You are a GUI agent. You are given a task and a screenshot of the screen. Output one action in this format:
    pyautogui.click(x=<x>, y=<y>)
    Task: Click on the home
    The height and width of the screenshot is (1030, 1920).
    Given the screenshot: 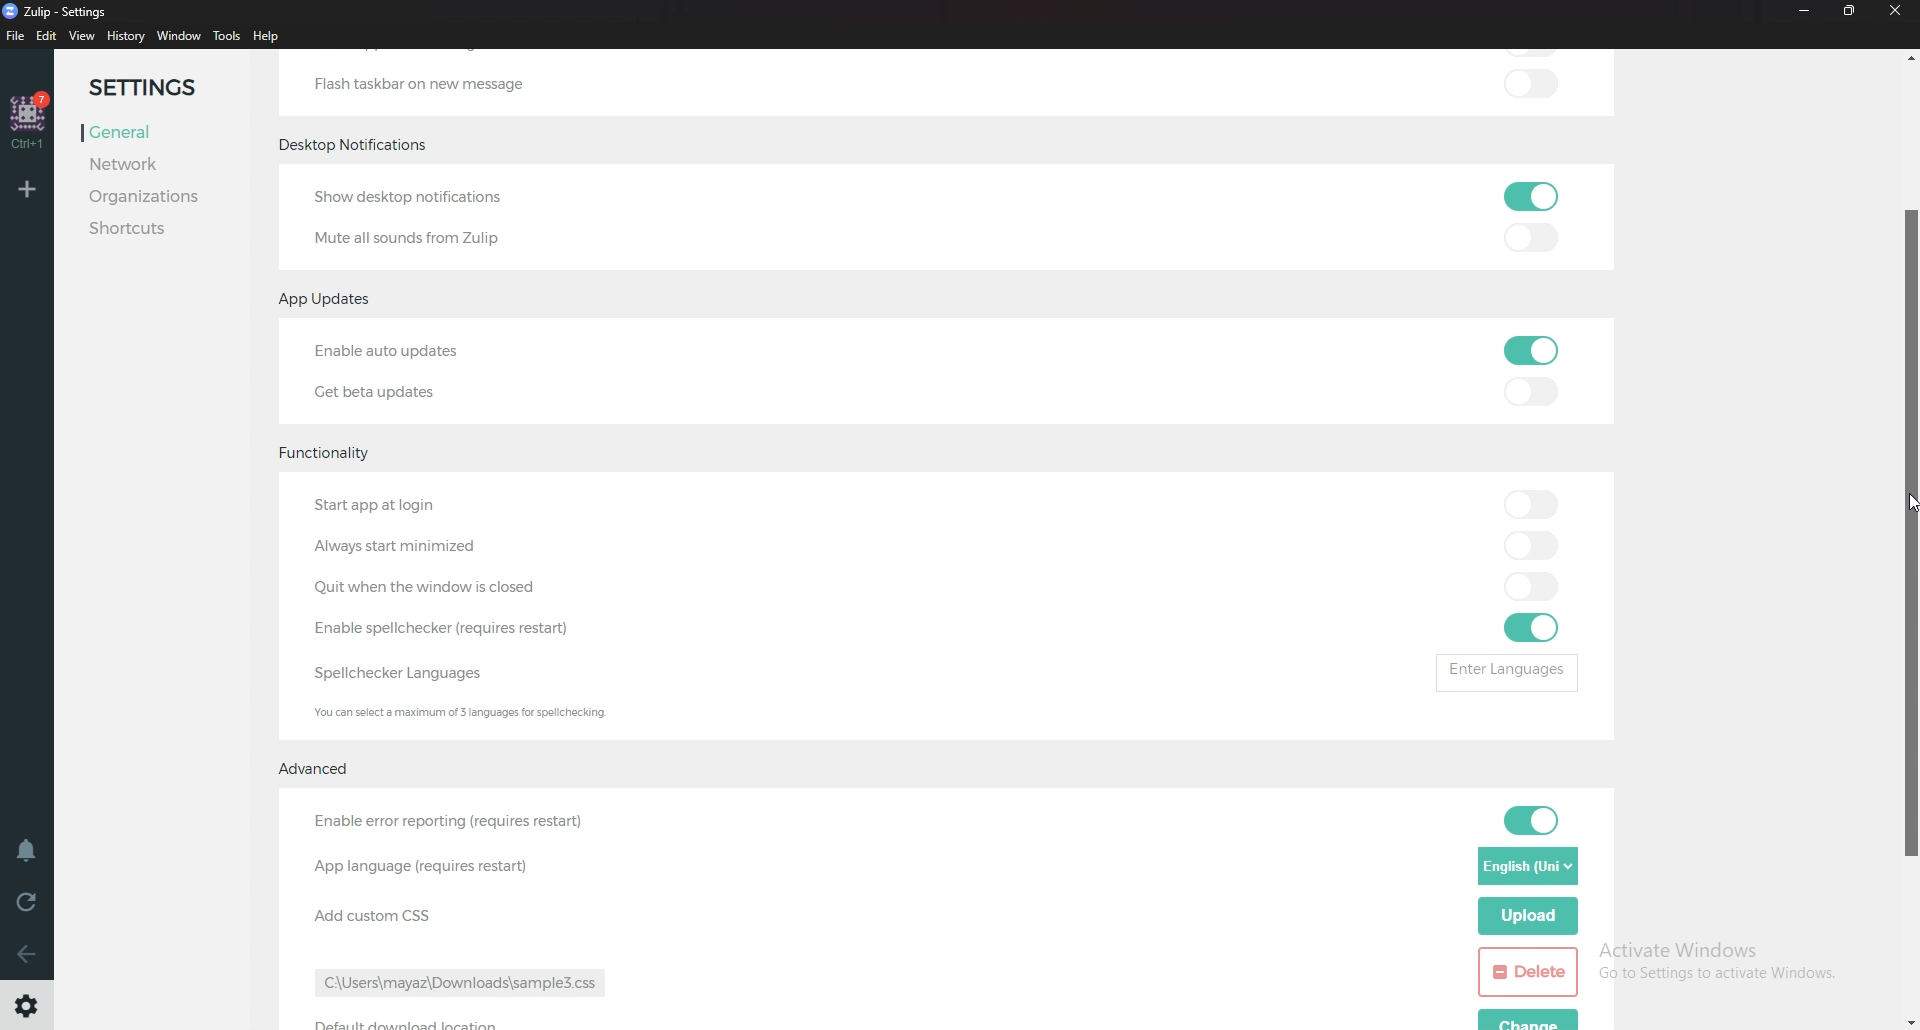 What is the action you would take?
    pyautogui.click(x=28, y=121)
    